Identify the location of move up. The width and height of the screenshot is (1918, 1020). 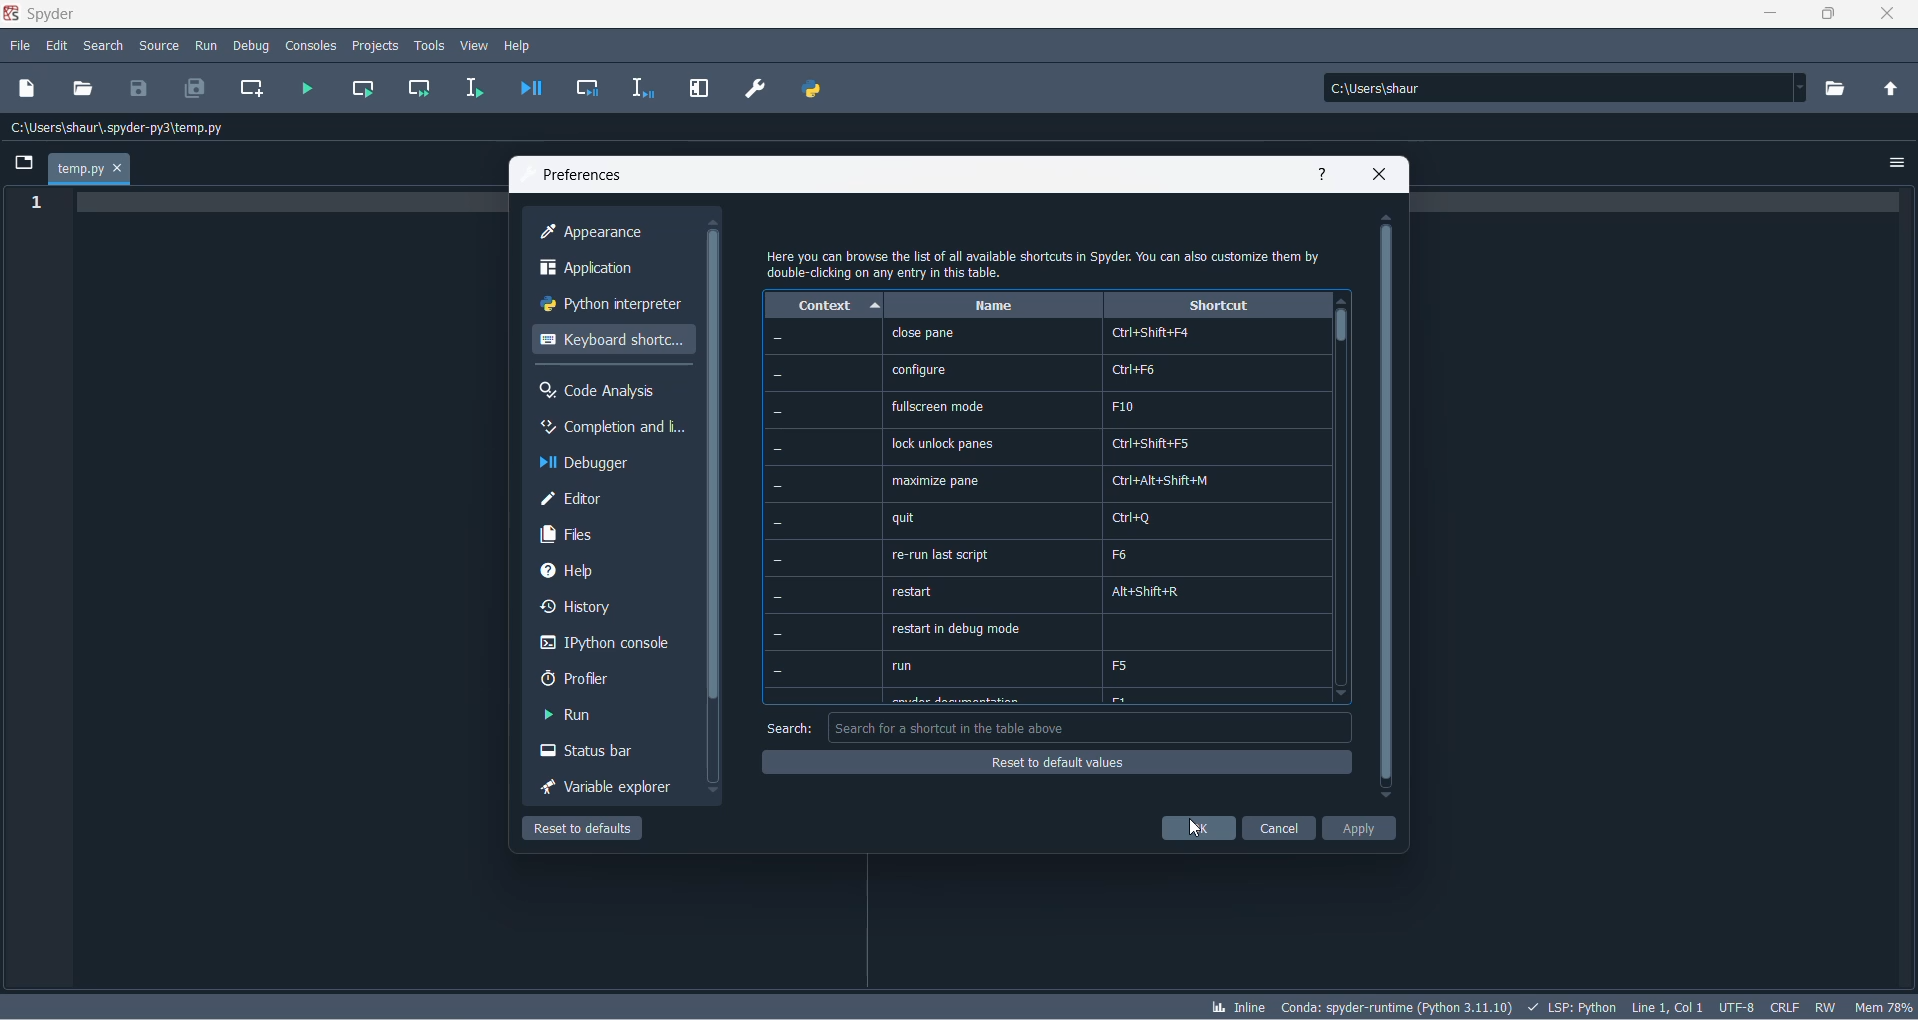
(1388, 218).